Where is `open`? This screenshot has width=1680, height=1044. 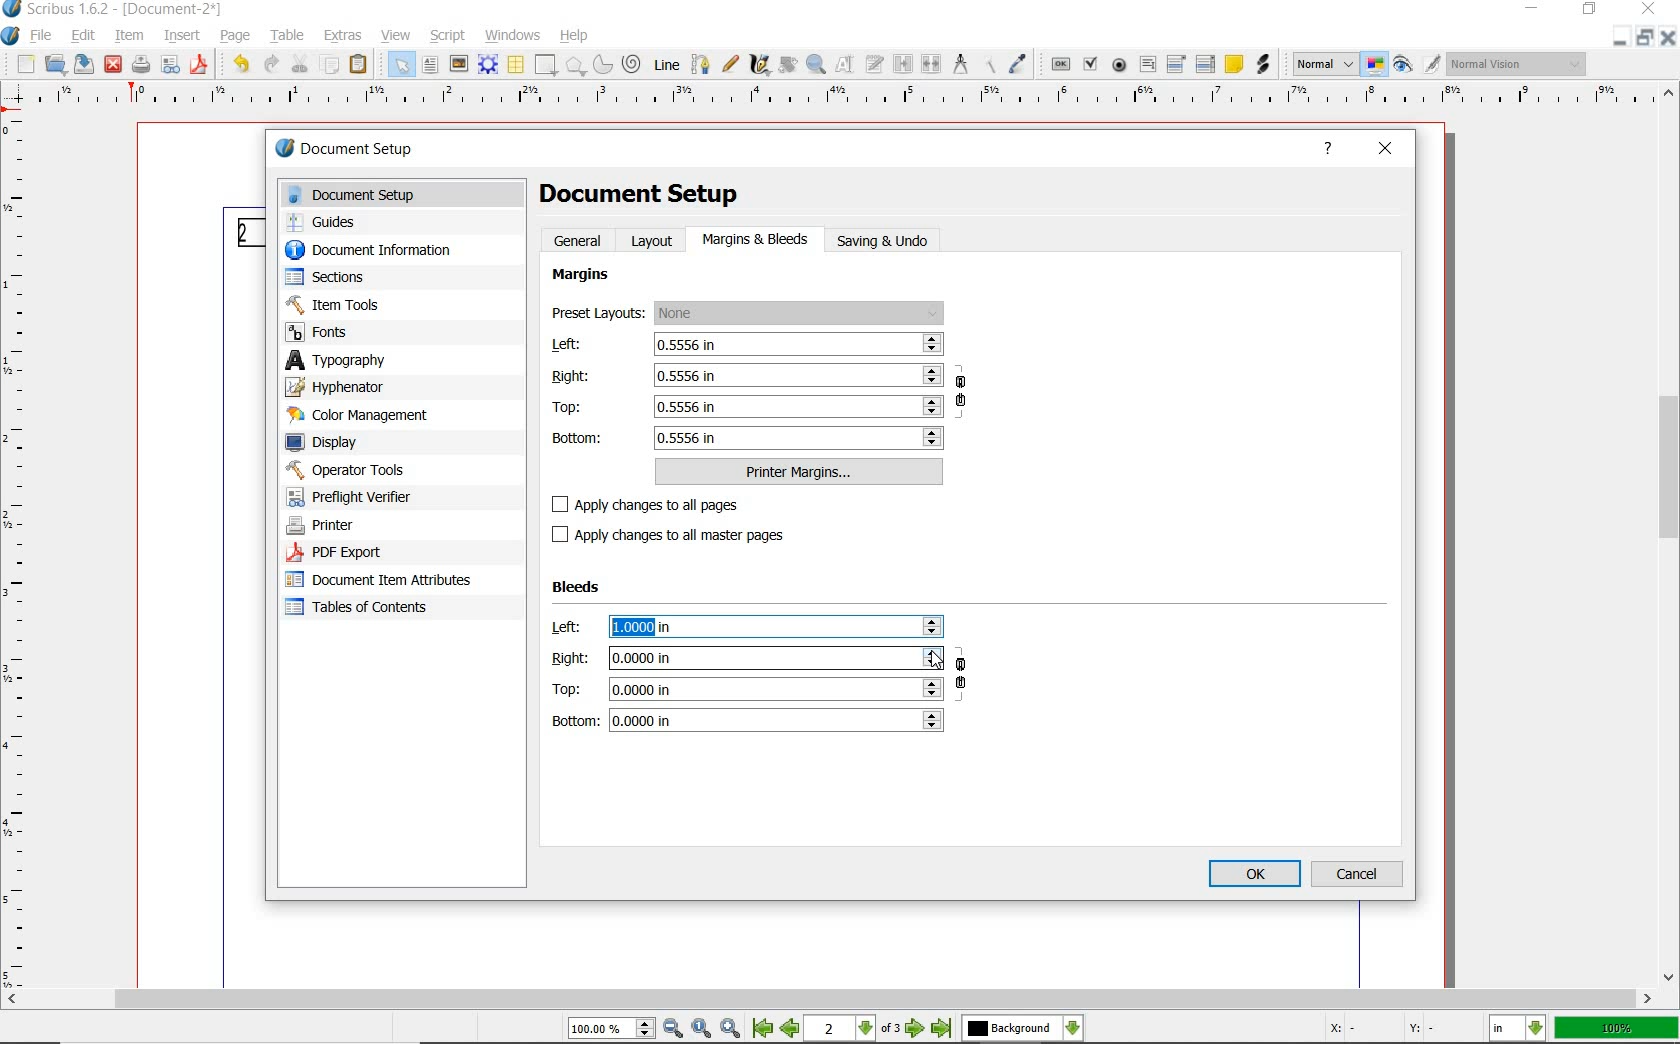
open is located at coordinates (56, 66).